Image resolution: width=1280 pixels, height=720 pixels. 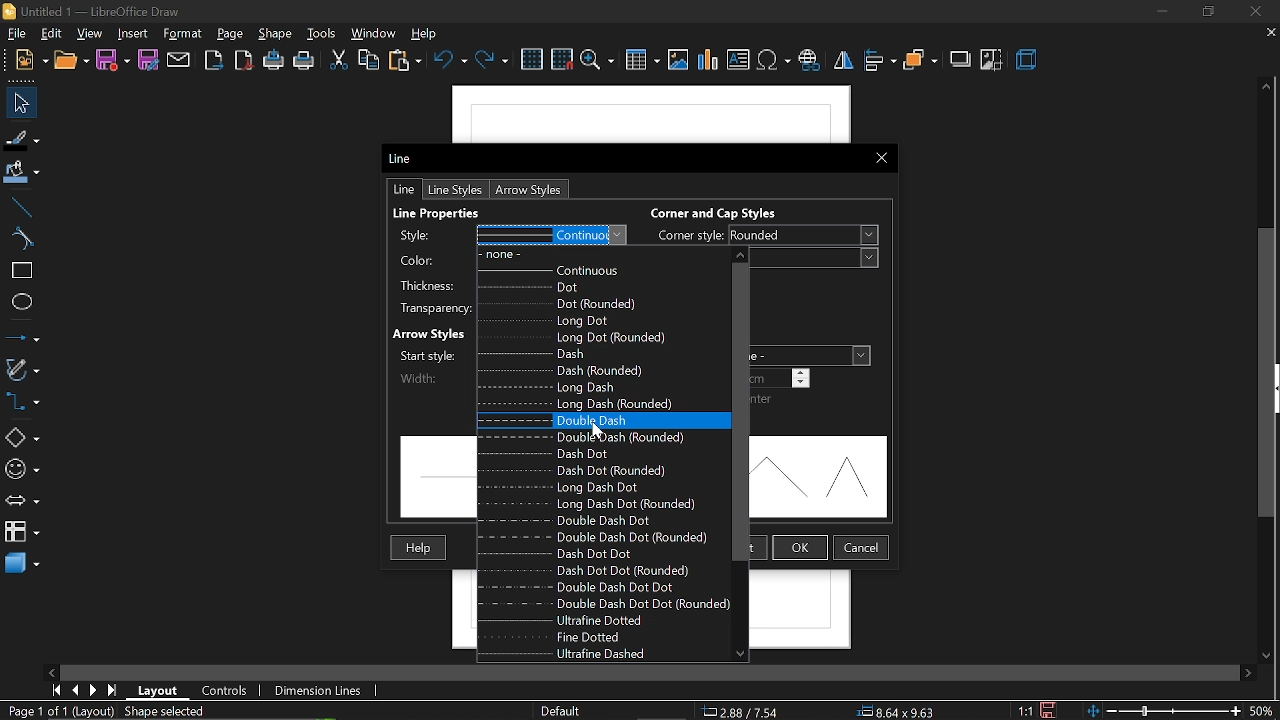 I want to click on close, so click(x=1254, y=11).